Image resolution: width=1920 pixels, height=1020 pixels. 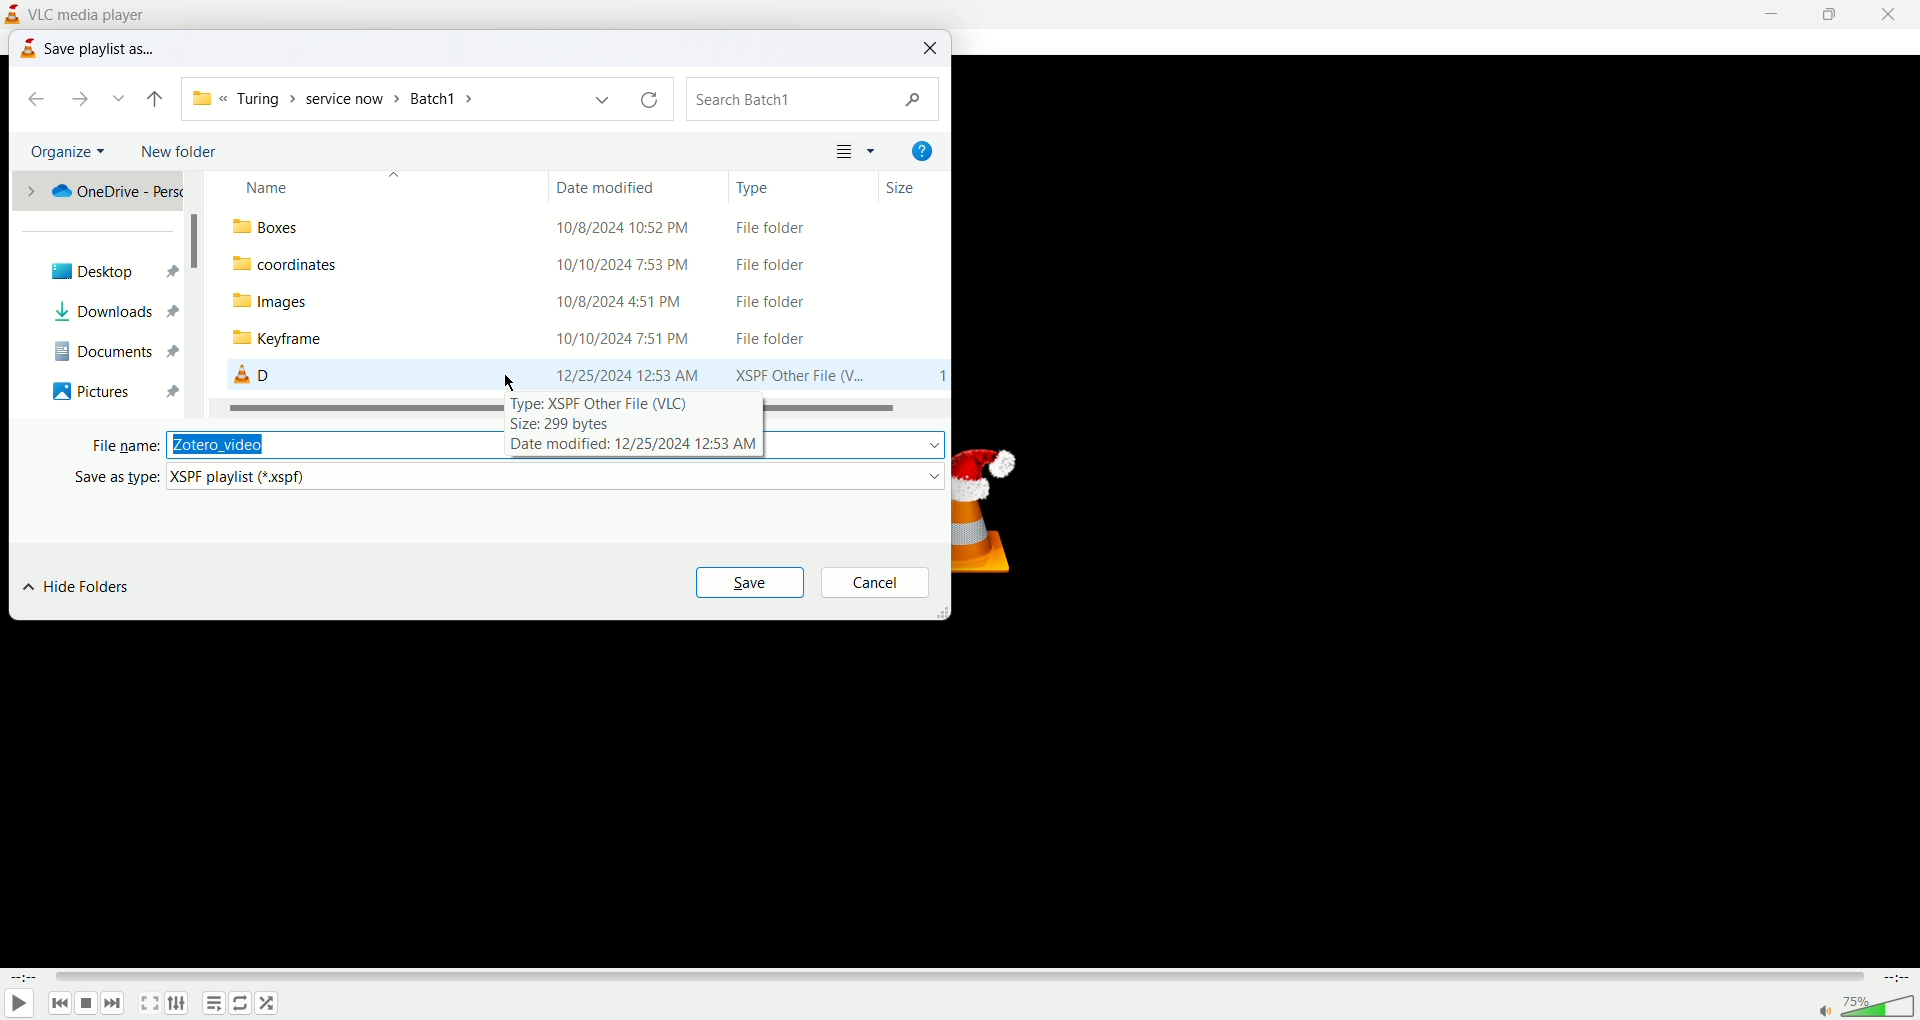 I want to click on images, so click(x=296, y=302).